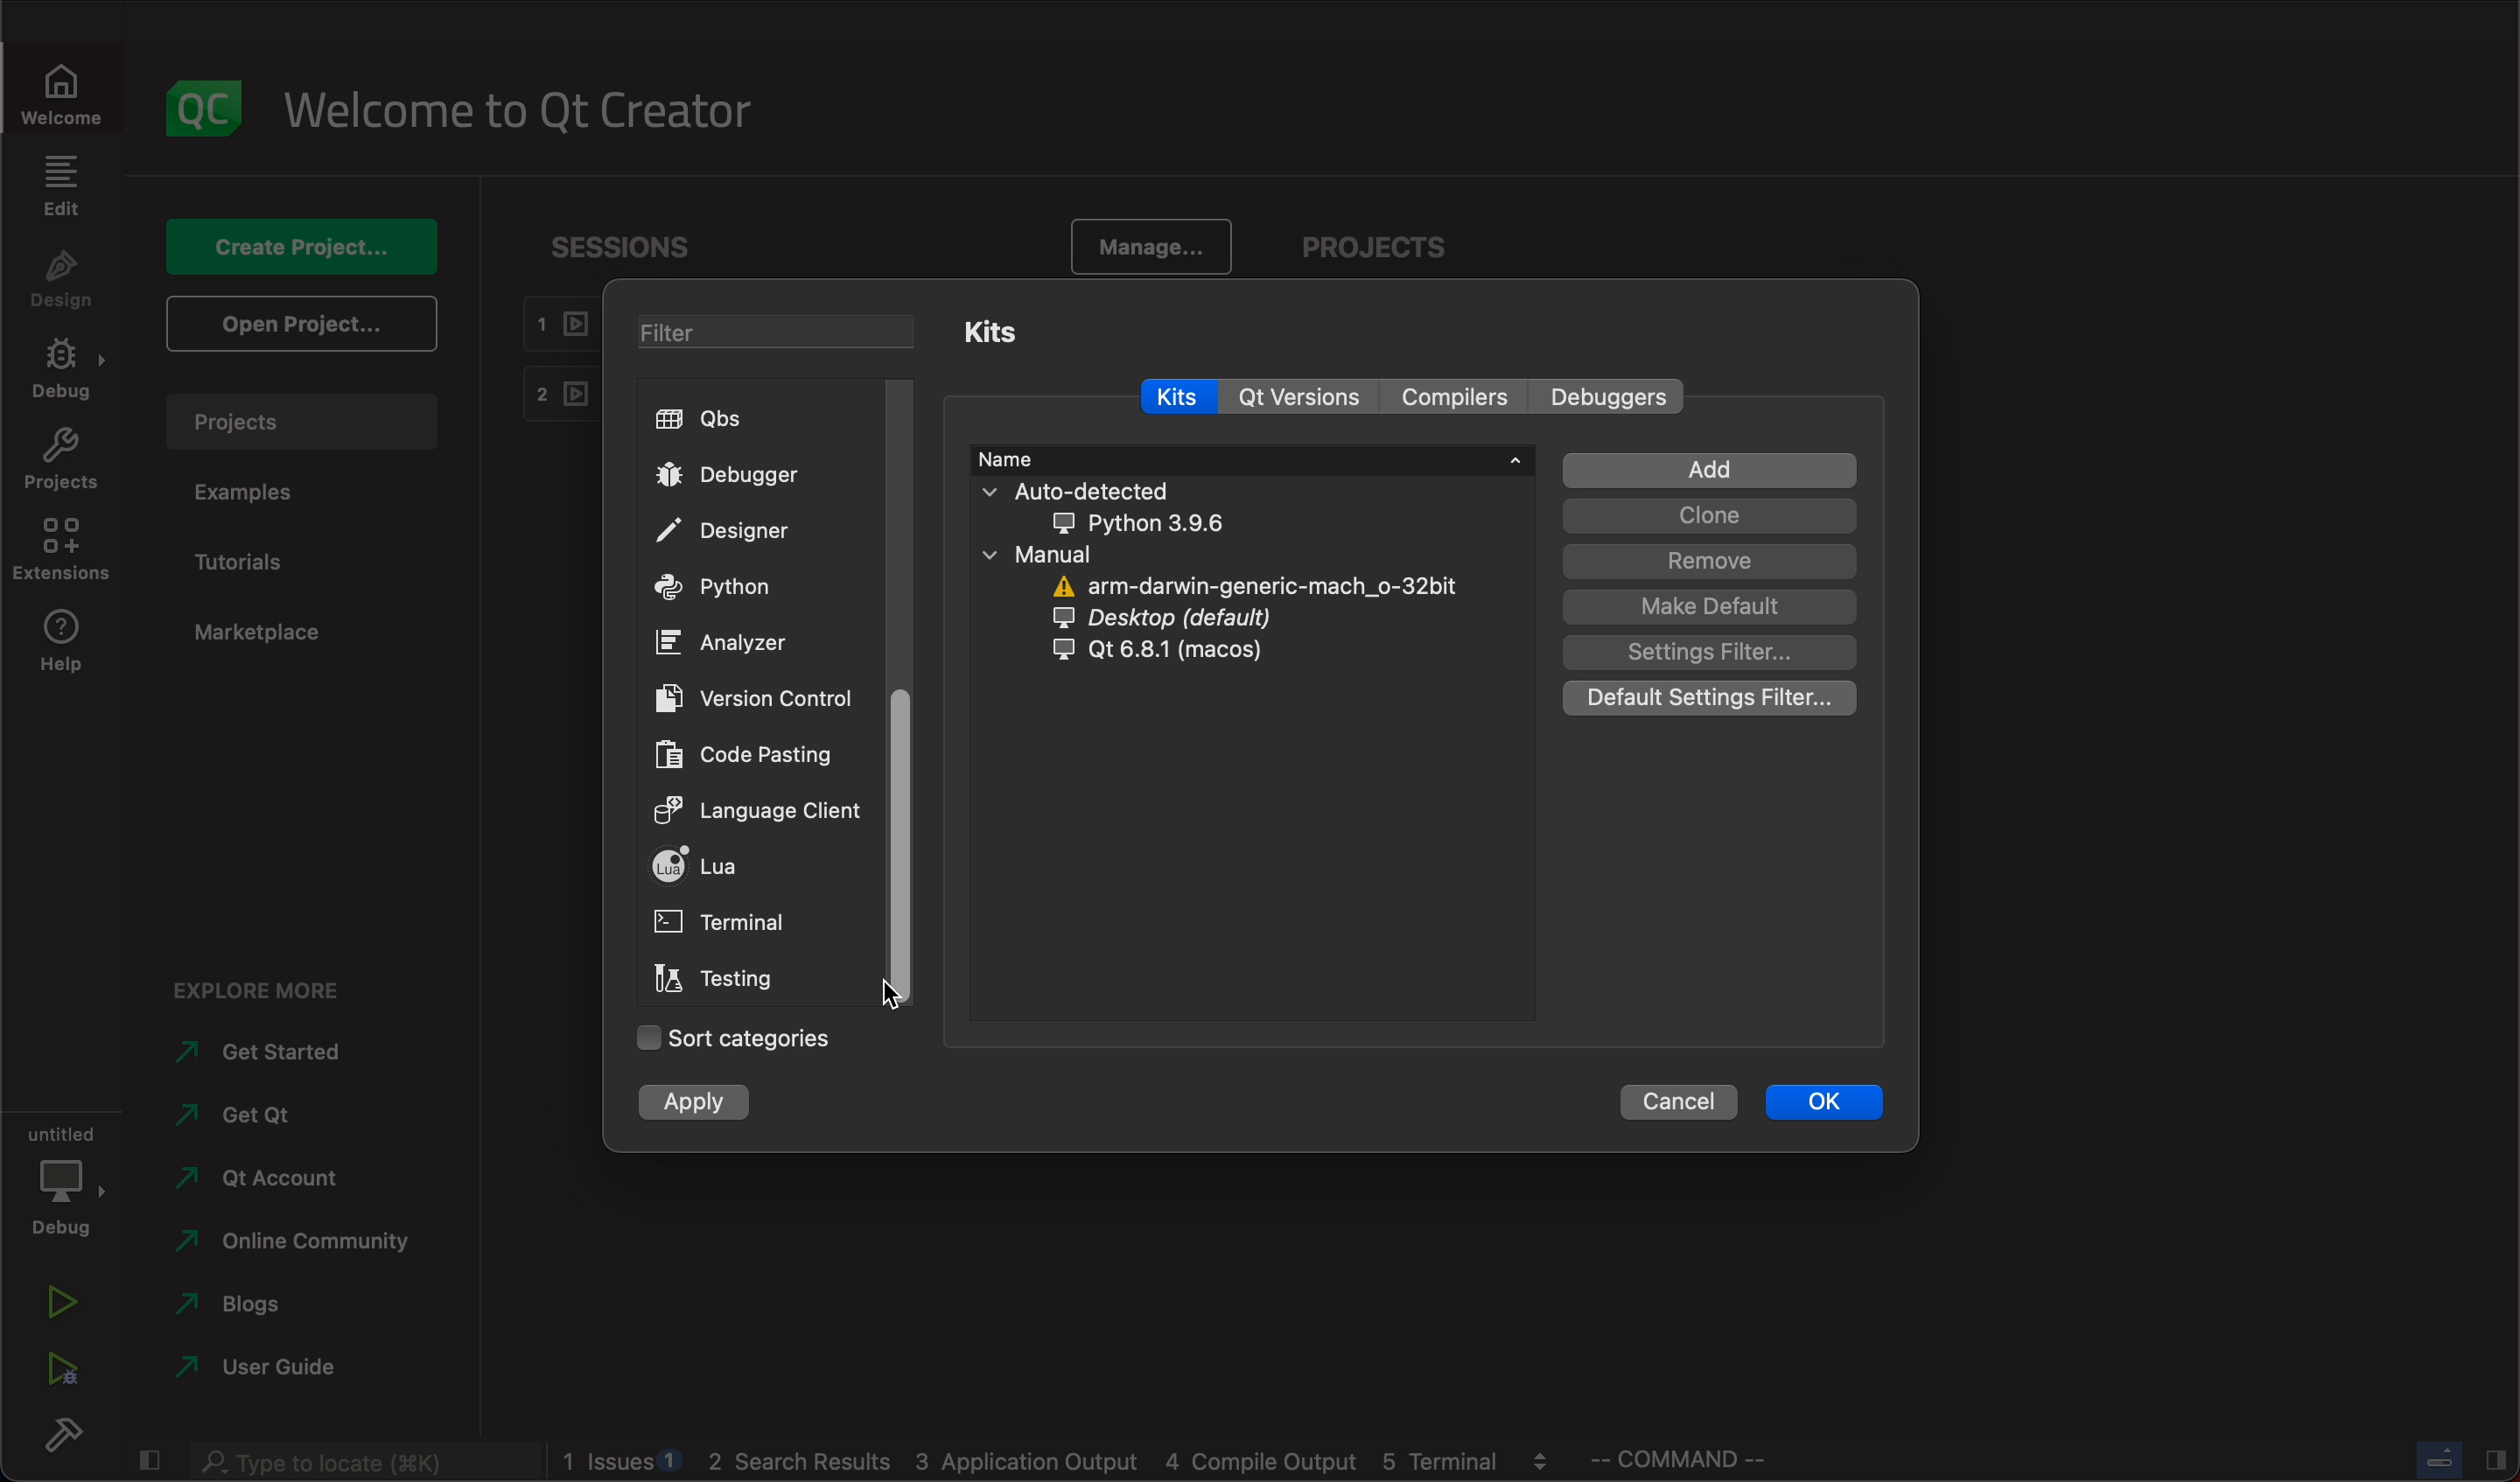 The image size is (2520, 1482). I want to click on lua, so click(718, 865).